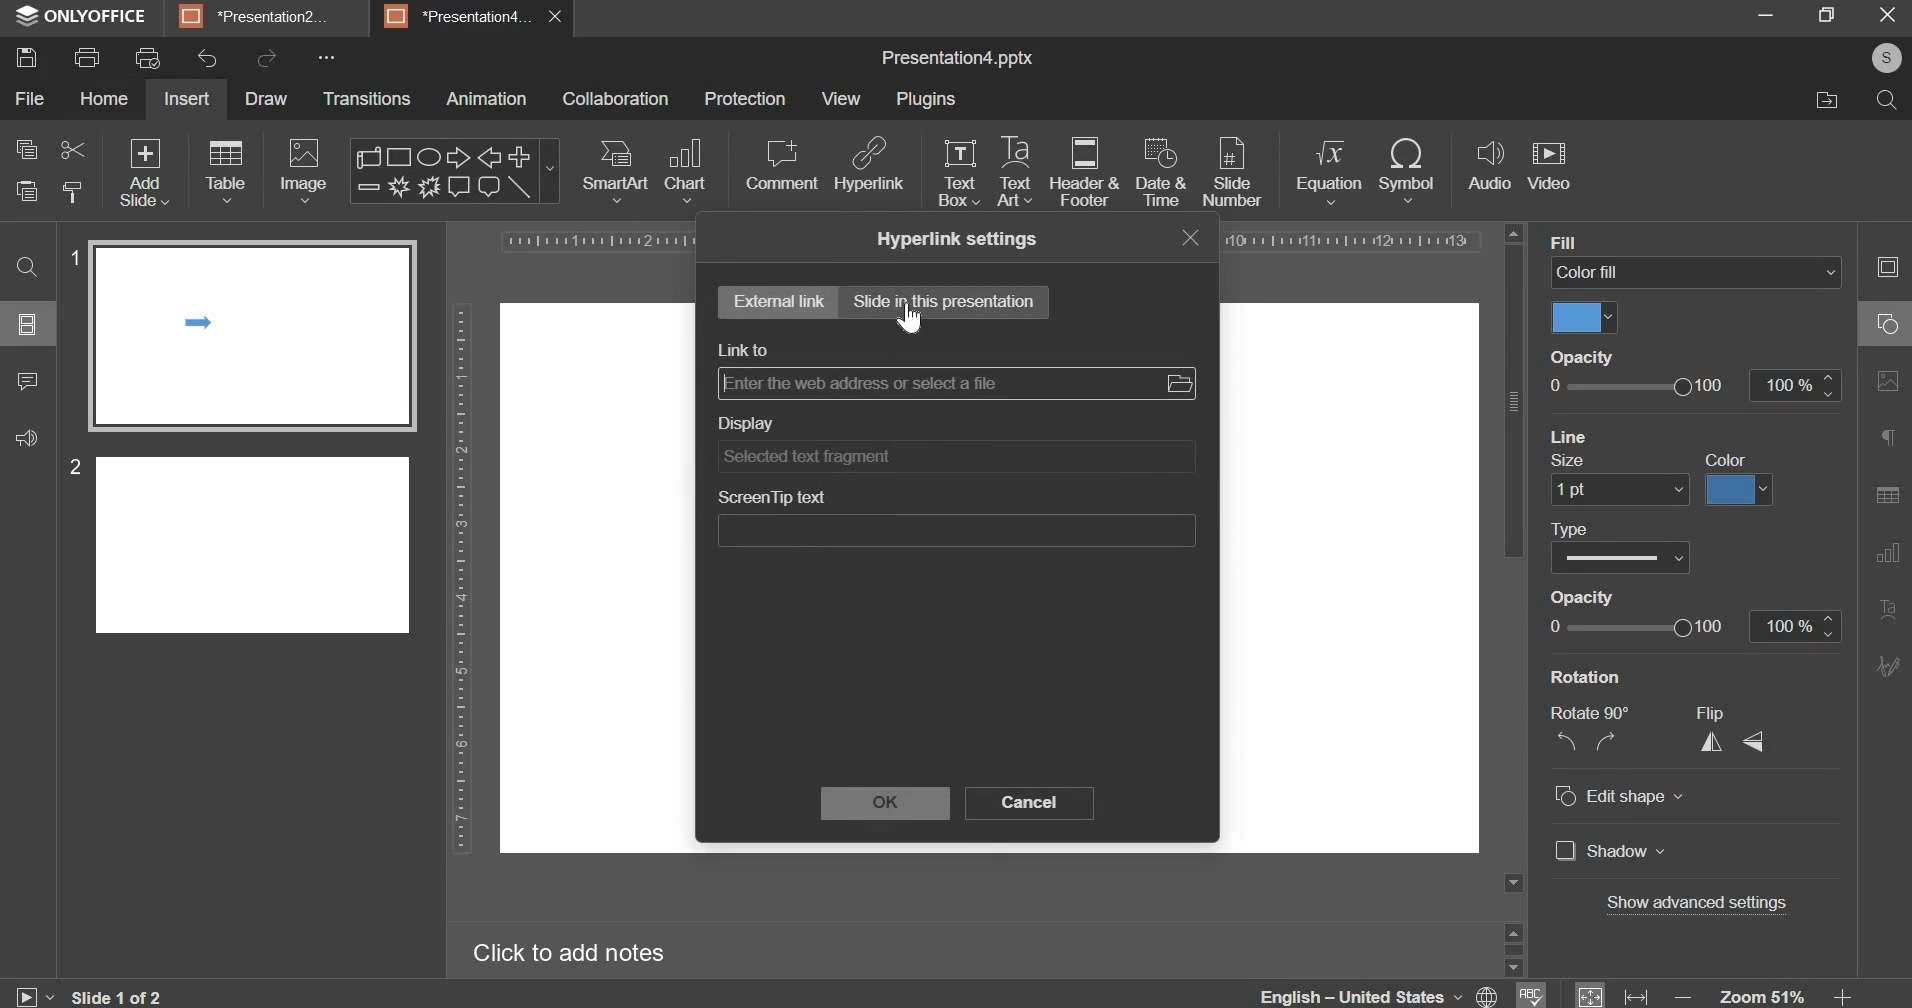 This screenshot has width=1912, height=1008. Describe the element at coordinates (1733, 736) in the screenshot. I see `Flip
A <` at that location.